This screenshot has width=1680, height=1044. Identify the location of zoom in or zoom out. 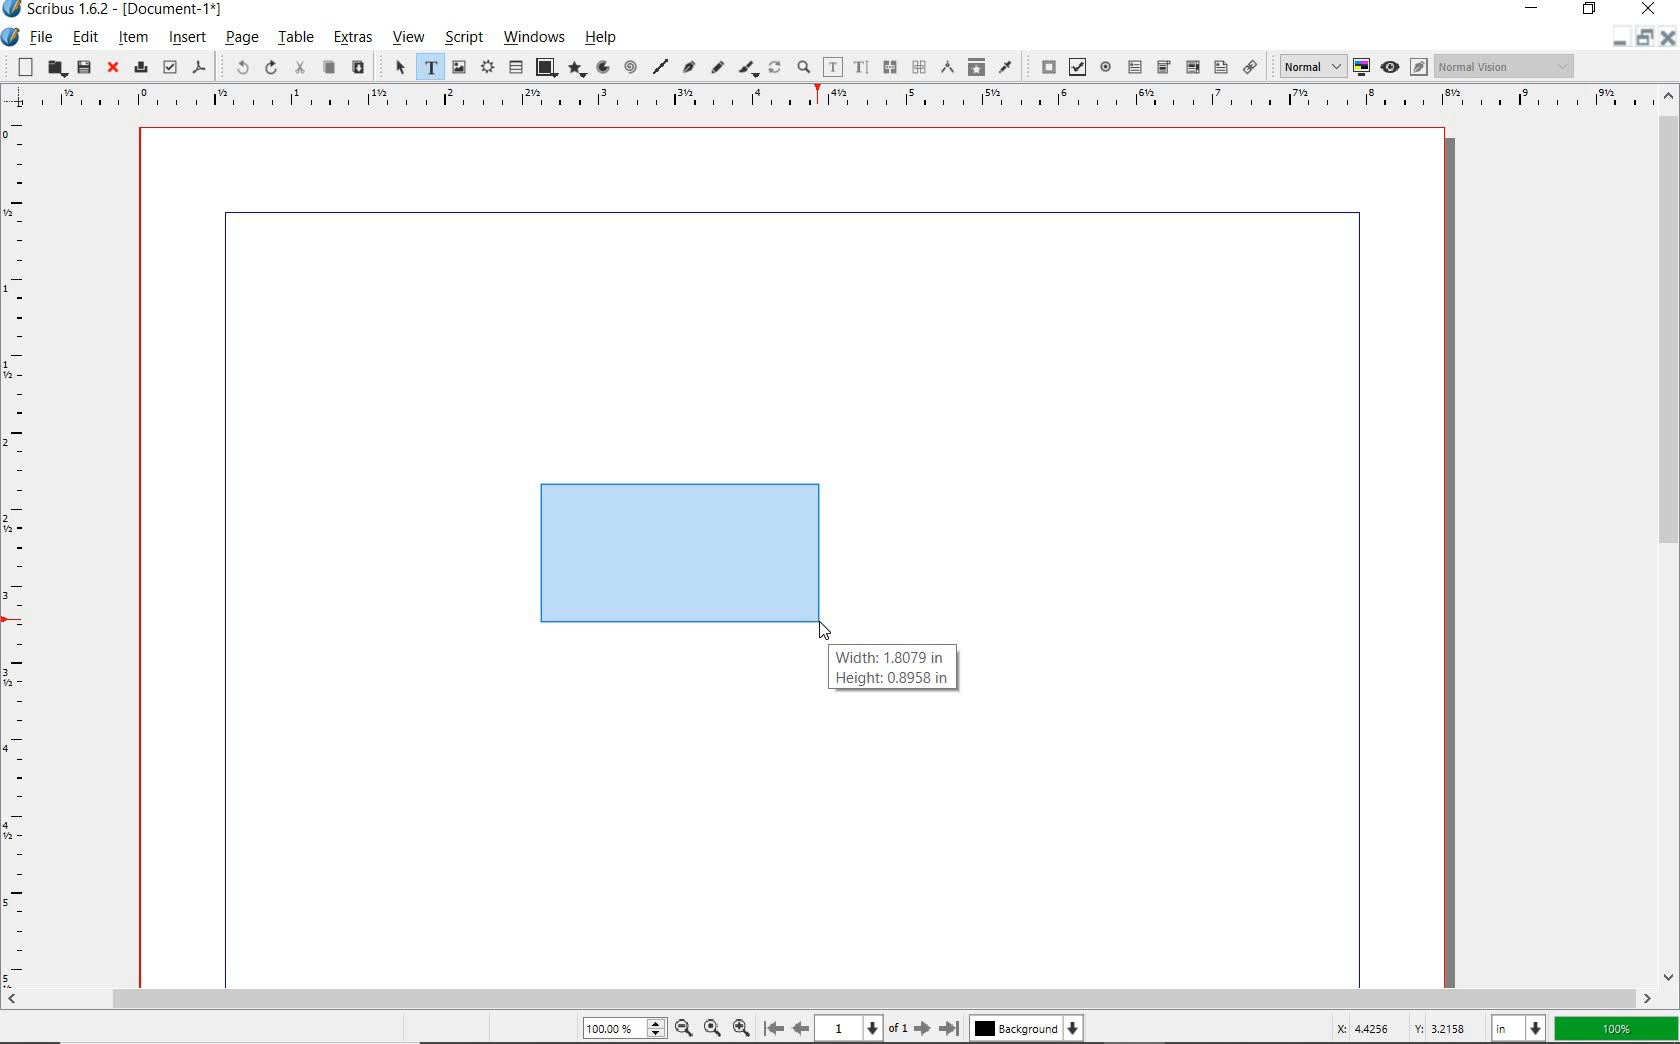
(803, 69).